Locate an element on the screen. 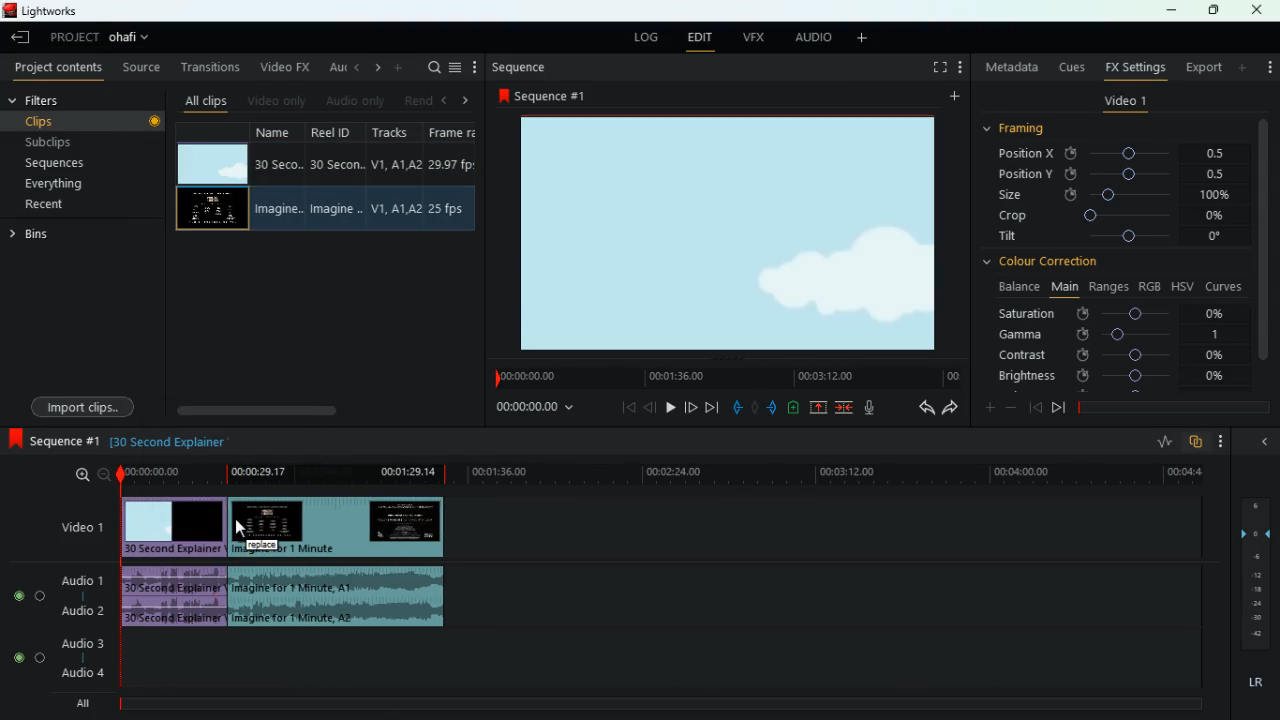  subclips is located at coordinates (82, 141).